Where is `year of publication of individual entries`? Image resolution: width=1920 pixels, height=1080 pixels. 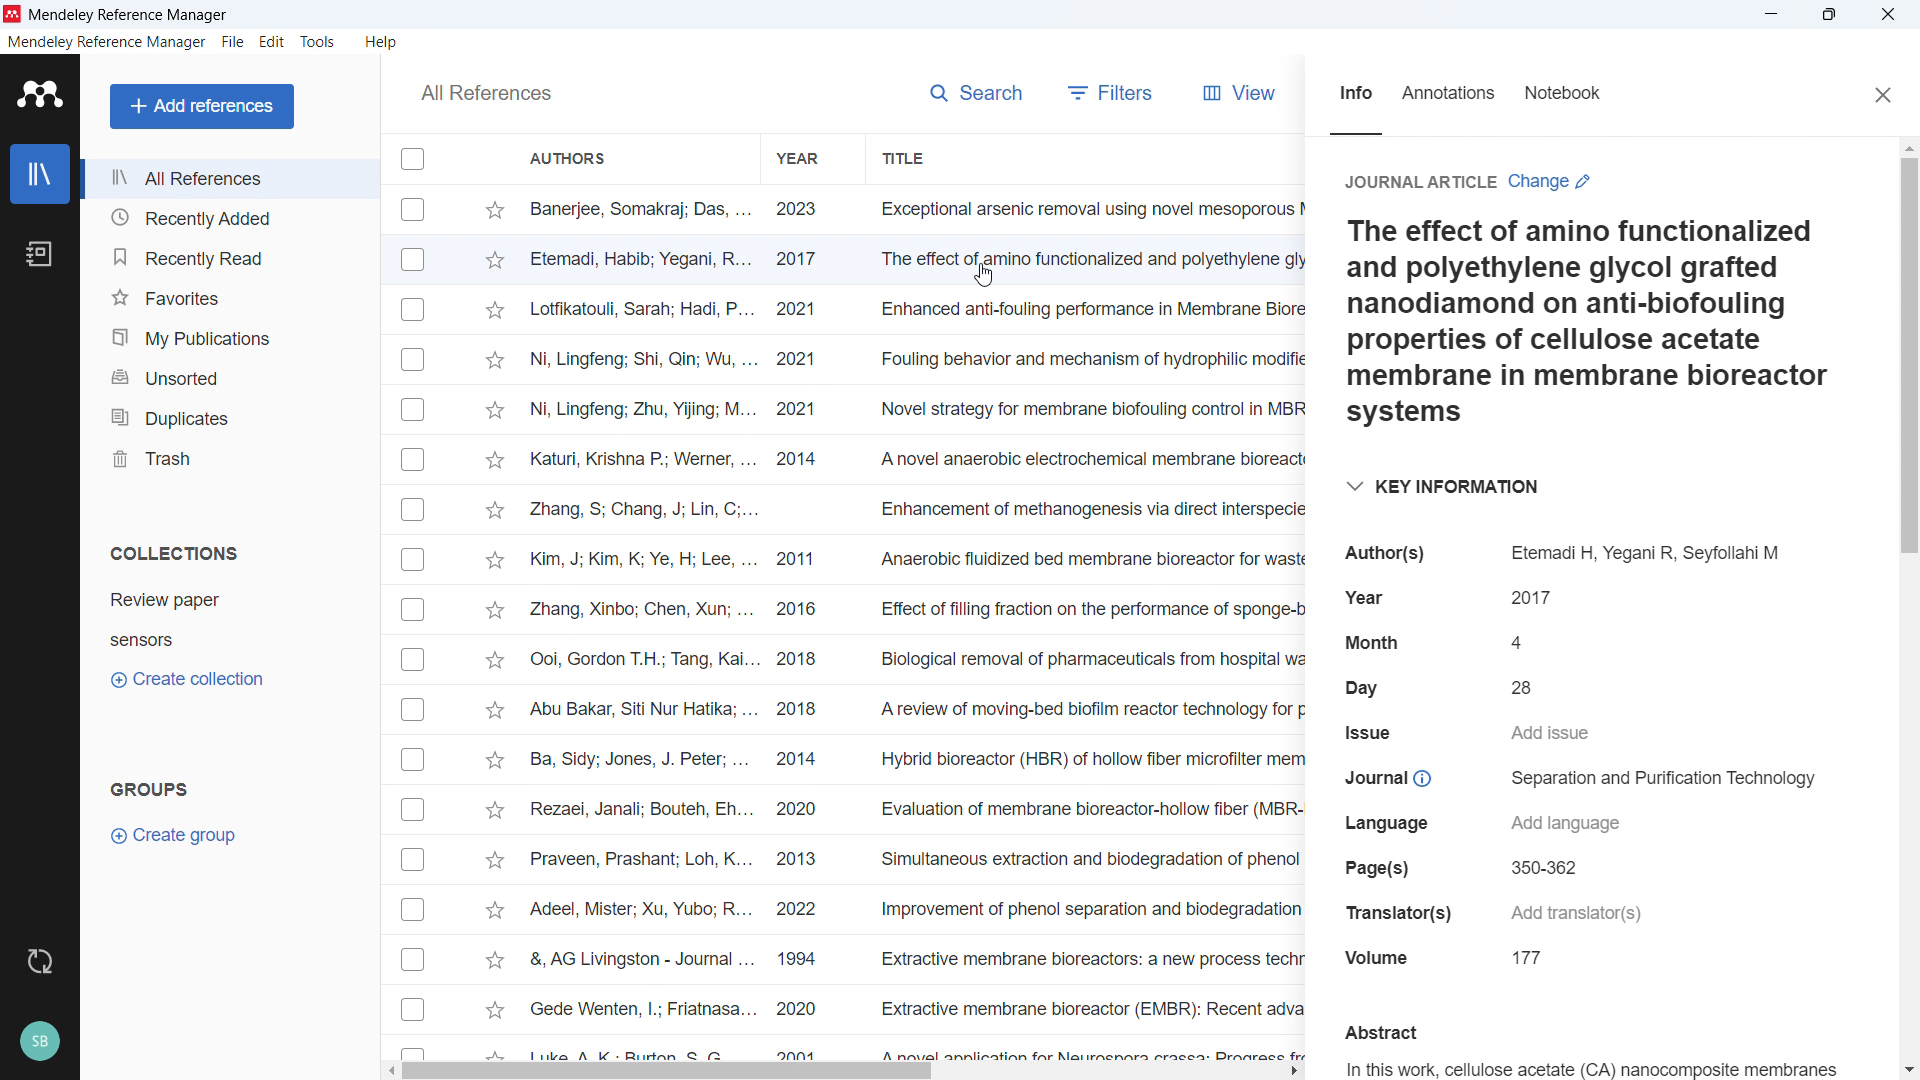 year of publication of individual entries is located at coordinates (798, 626).